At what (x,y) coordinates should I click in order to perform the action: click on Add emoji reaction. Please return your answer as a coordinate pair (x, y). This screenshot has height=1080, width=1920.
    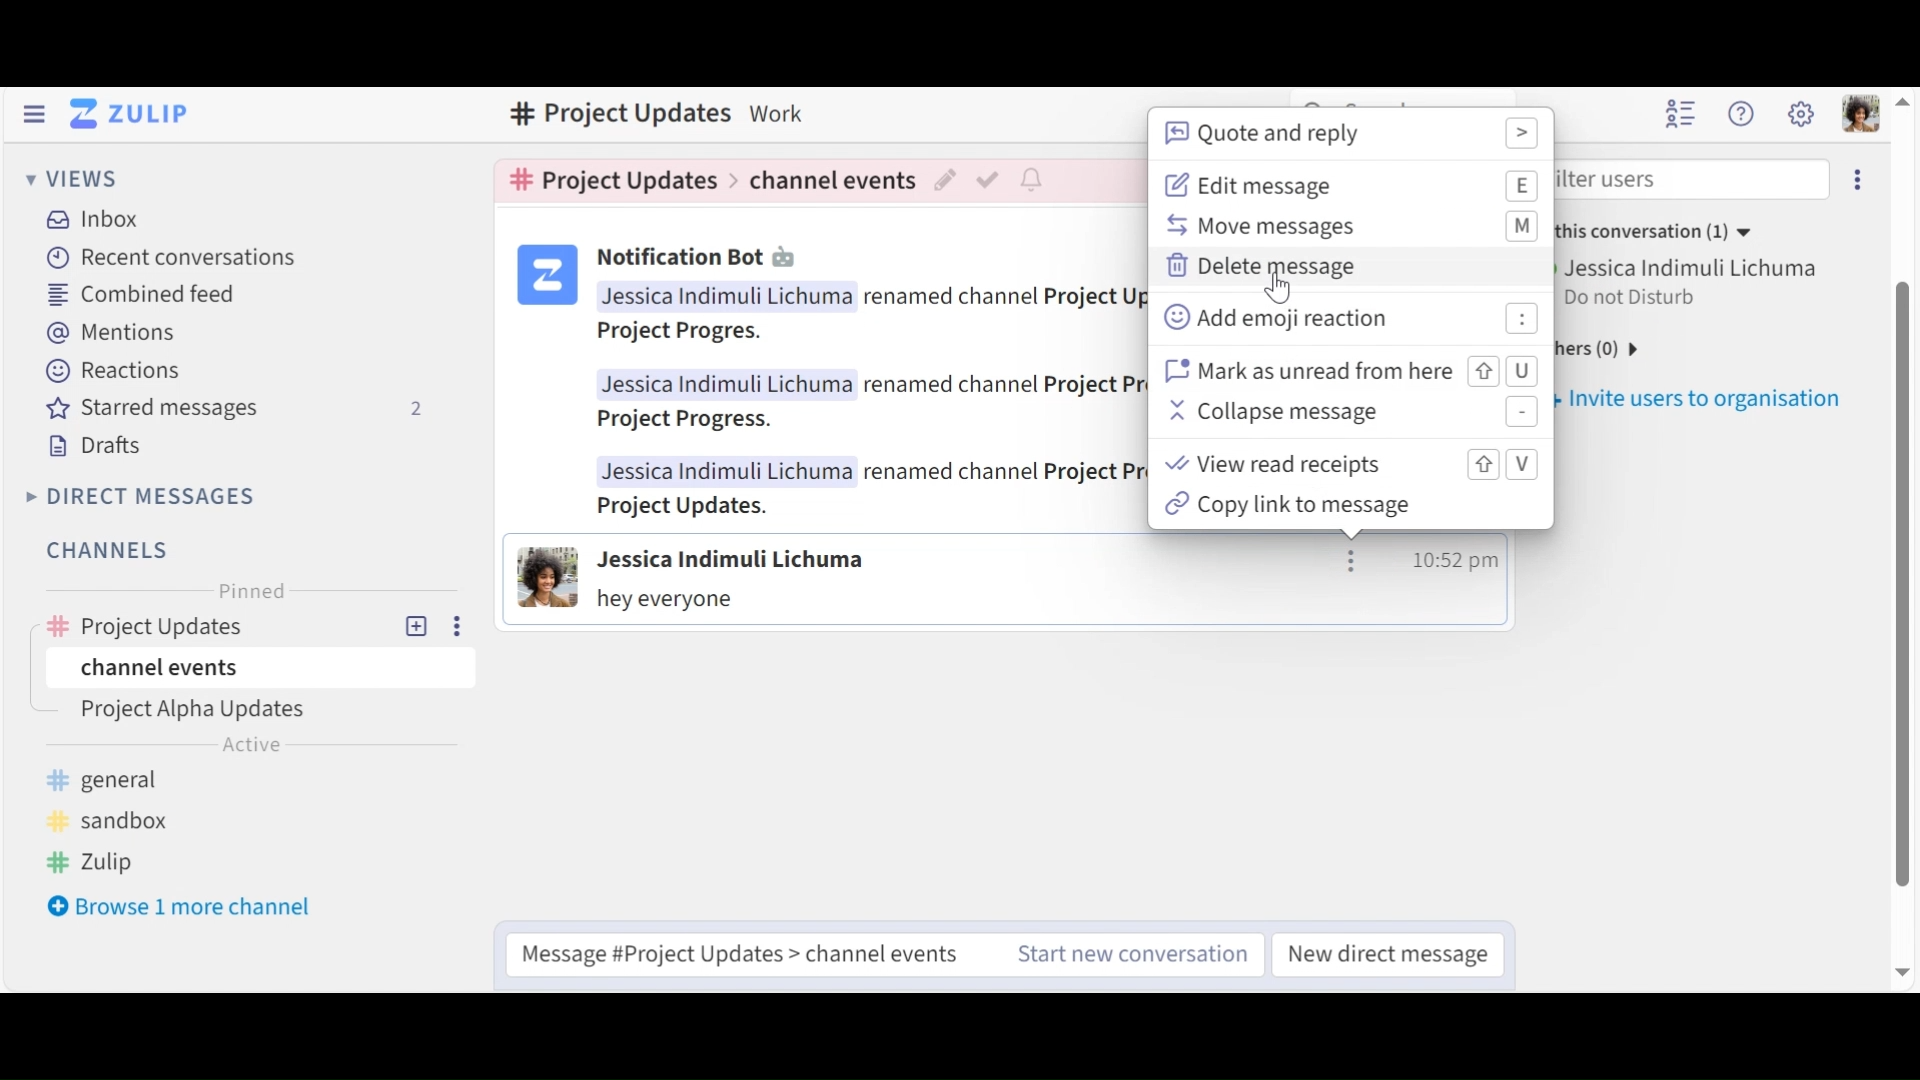
    Looking at the image, I should click on (1351, 318).